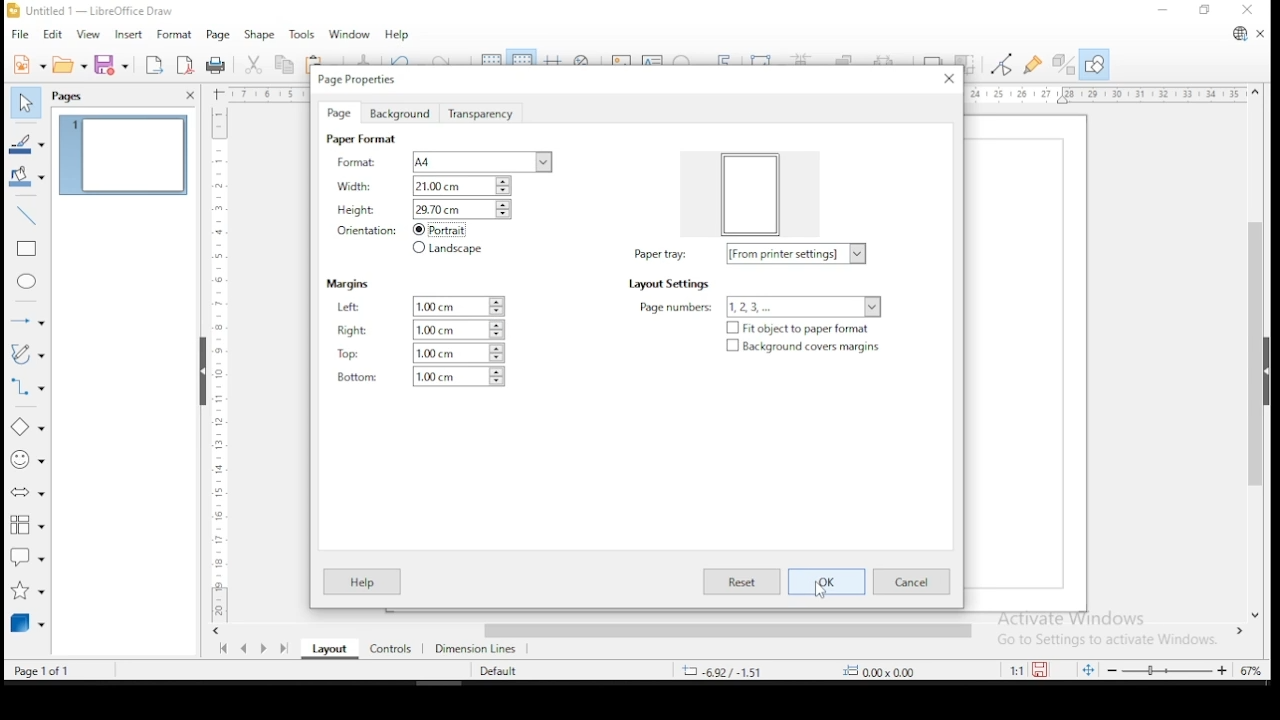  Describe the element at coordinates (27, 527) in the screenshot. I see `flowchart` at that location.